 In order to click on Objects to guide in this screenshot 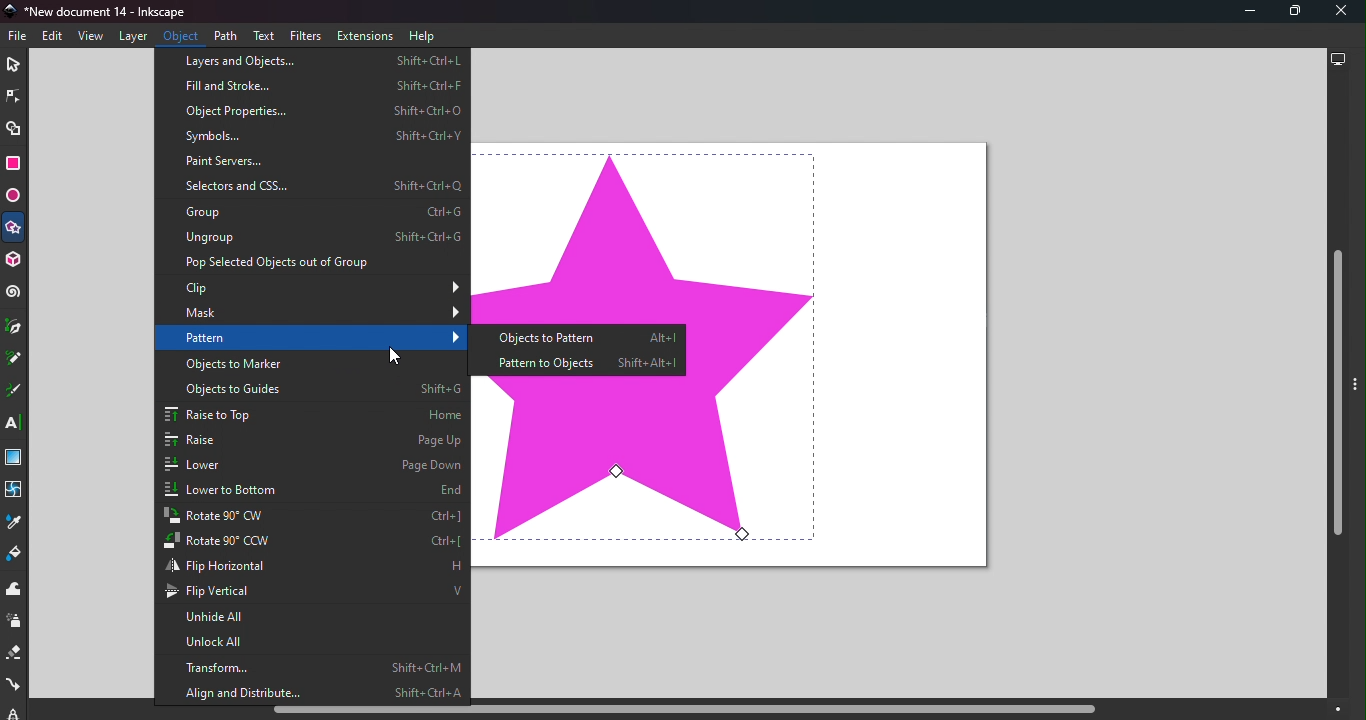, I will do `click(317, 391)`.